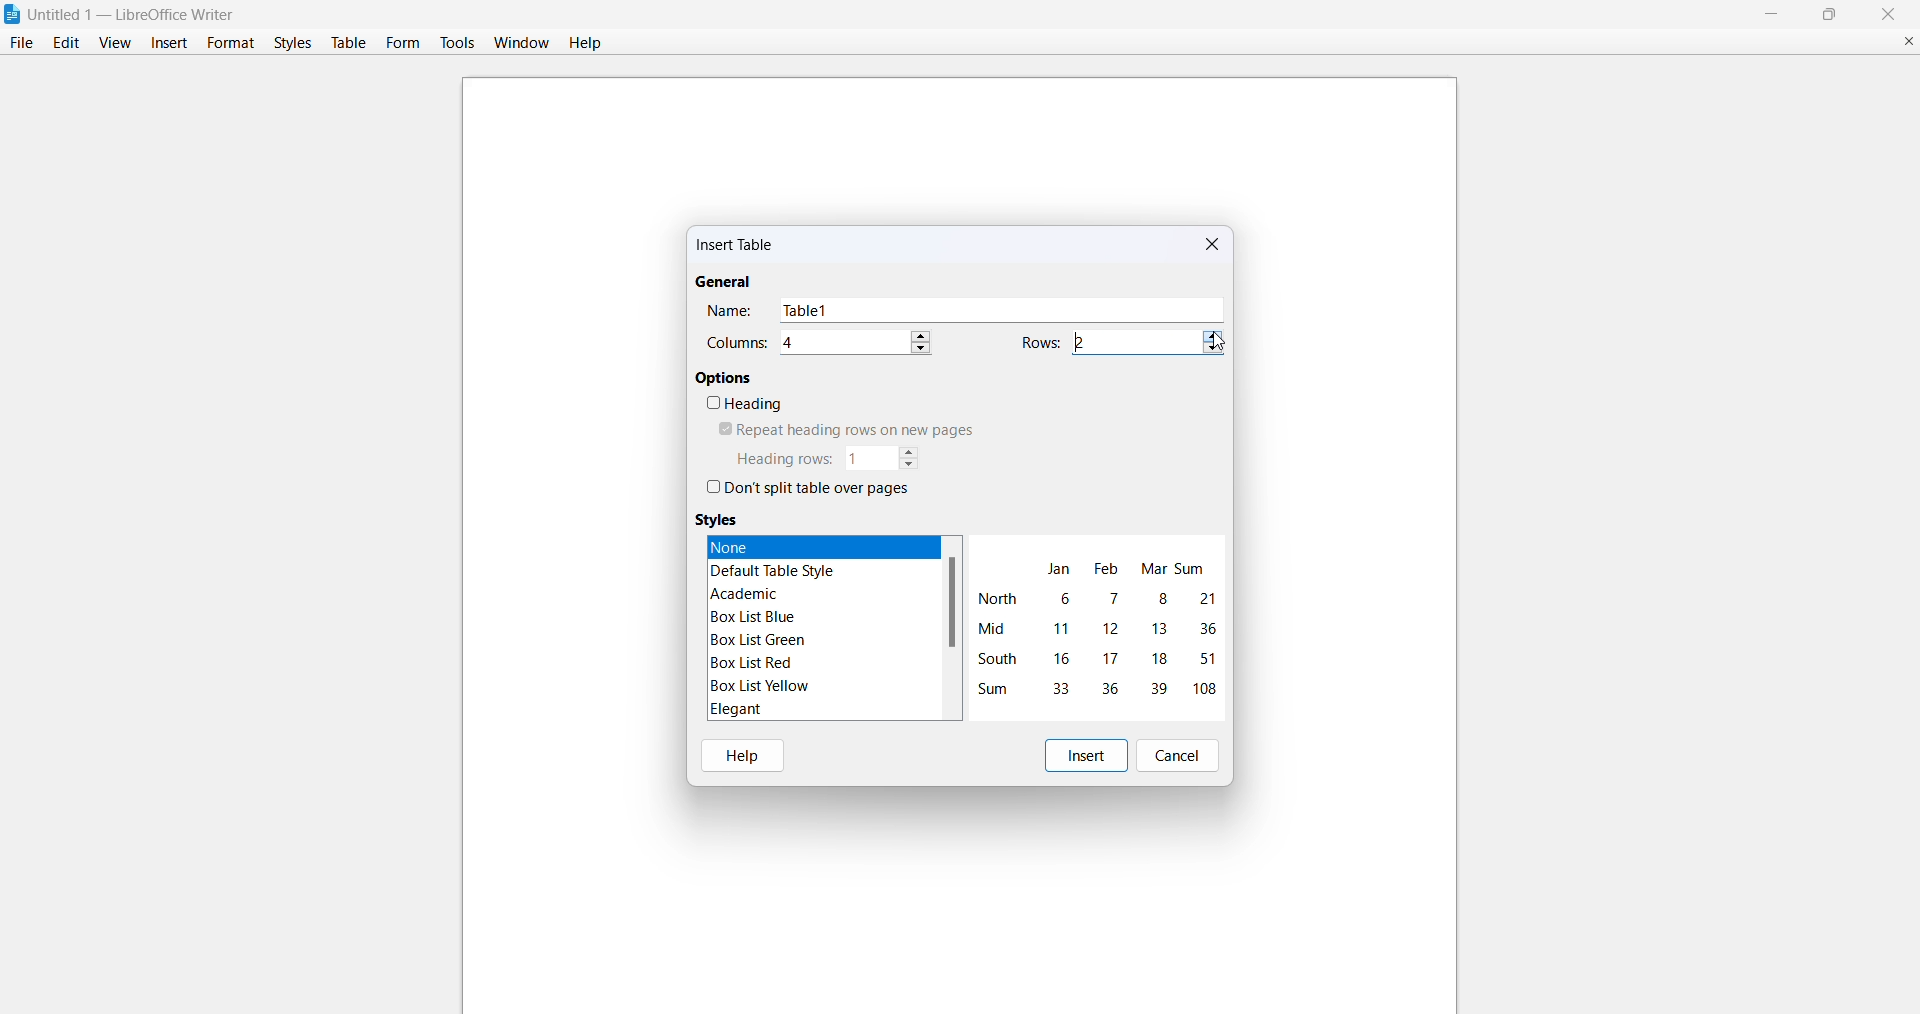 The height and width of the screenshot is (1014, 1920). I want to click on styles, so click(290, 42).